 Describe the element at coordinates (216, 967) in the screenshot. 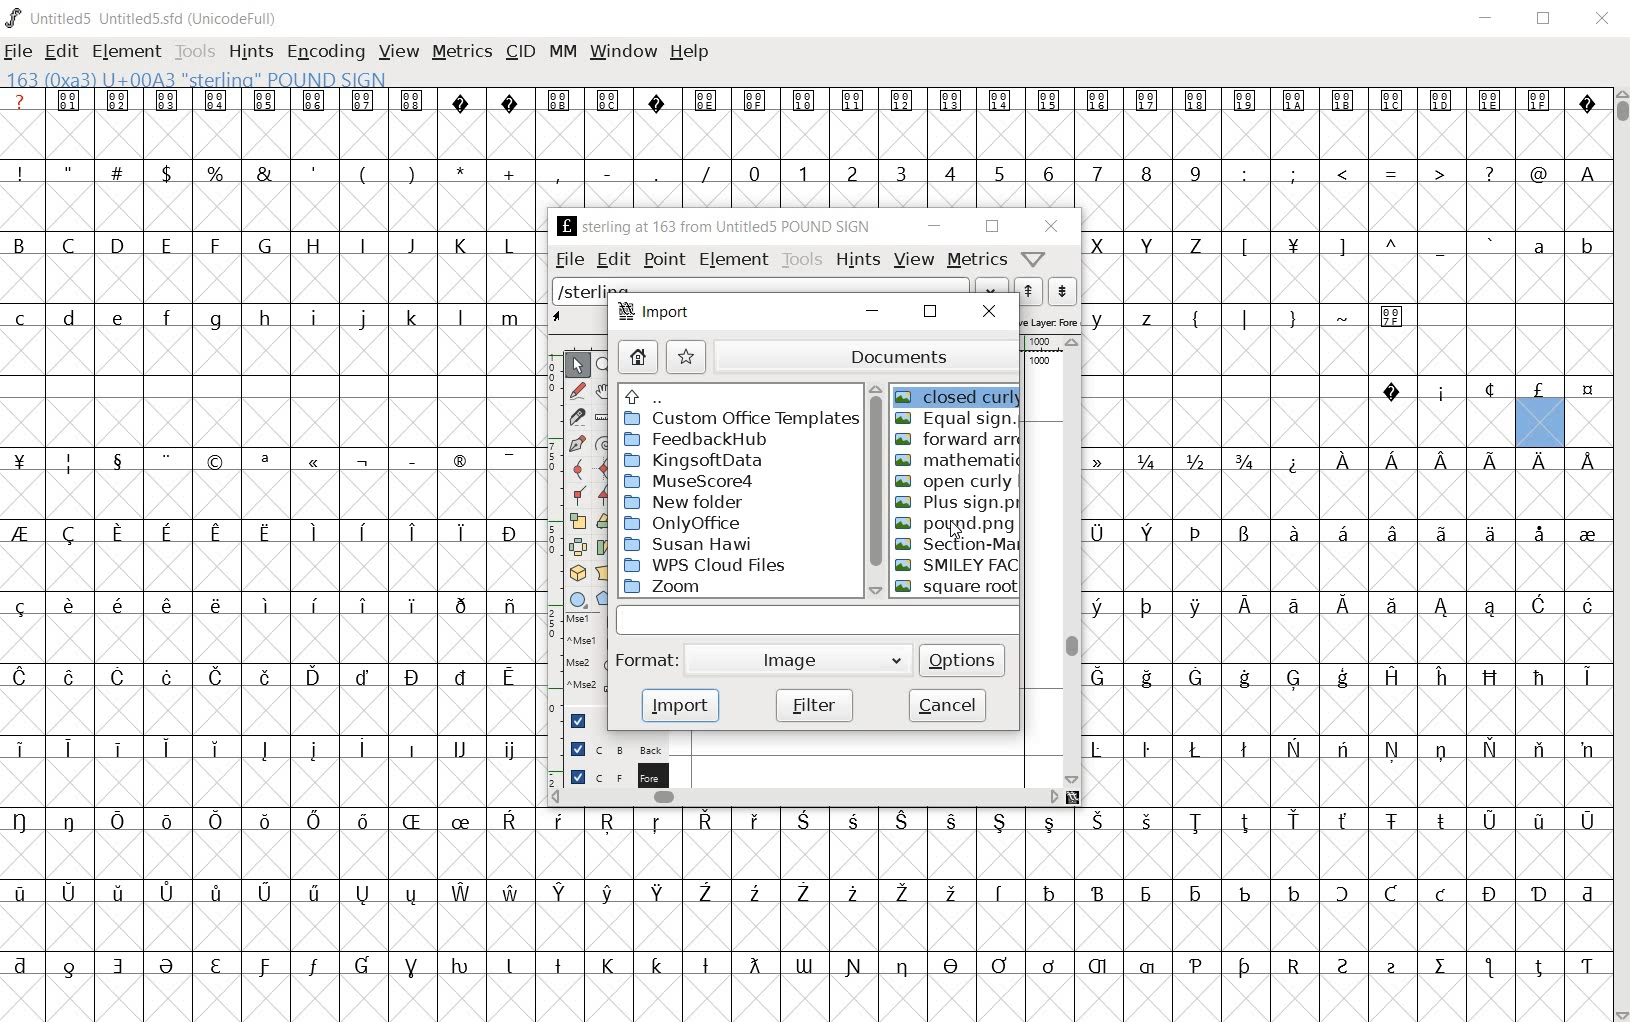

I see `Symbol` at that location.